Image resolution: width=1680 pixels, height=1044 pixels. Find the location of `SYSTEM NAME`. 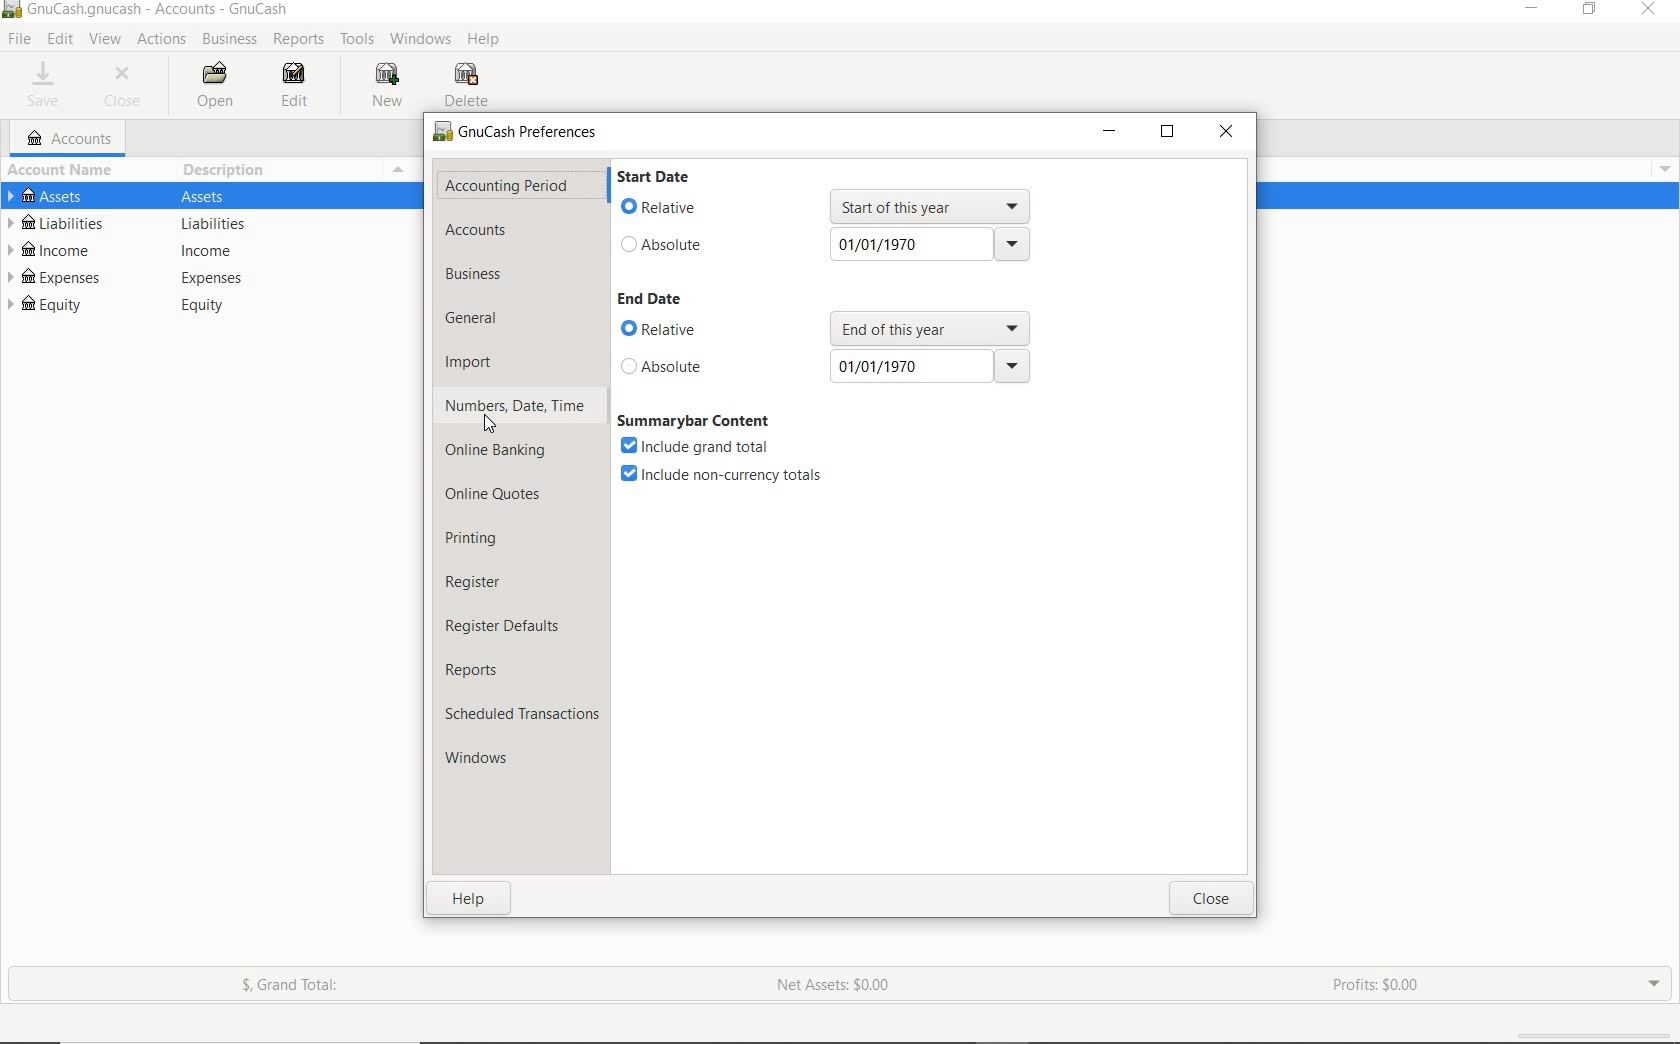

SYSTEM NAME is located at coordinates (150, 10).